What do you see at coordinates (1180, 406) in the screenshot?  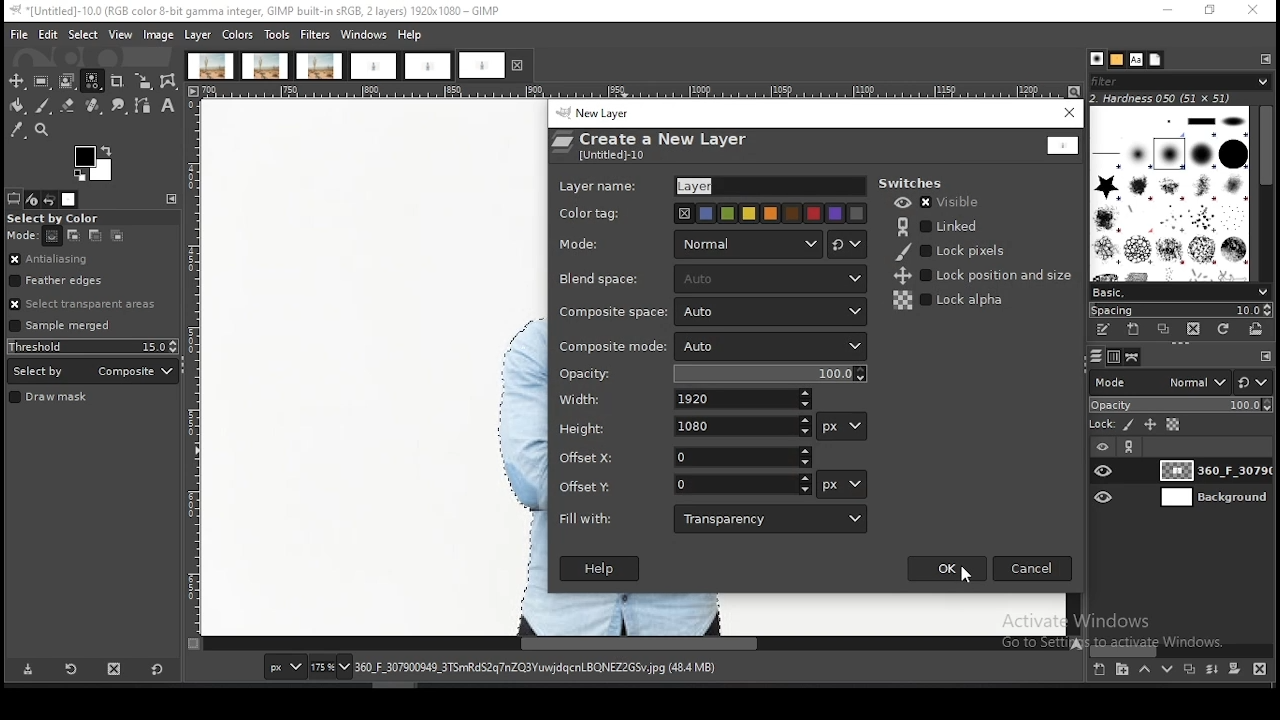 I see `opacity` at bounding box center [1180, 406].